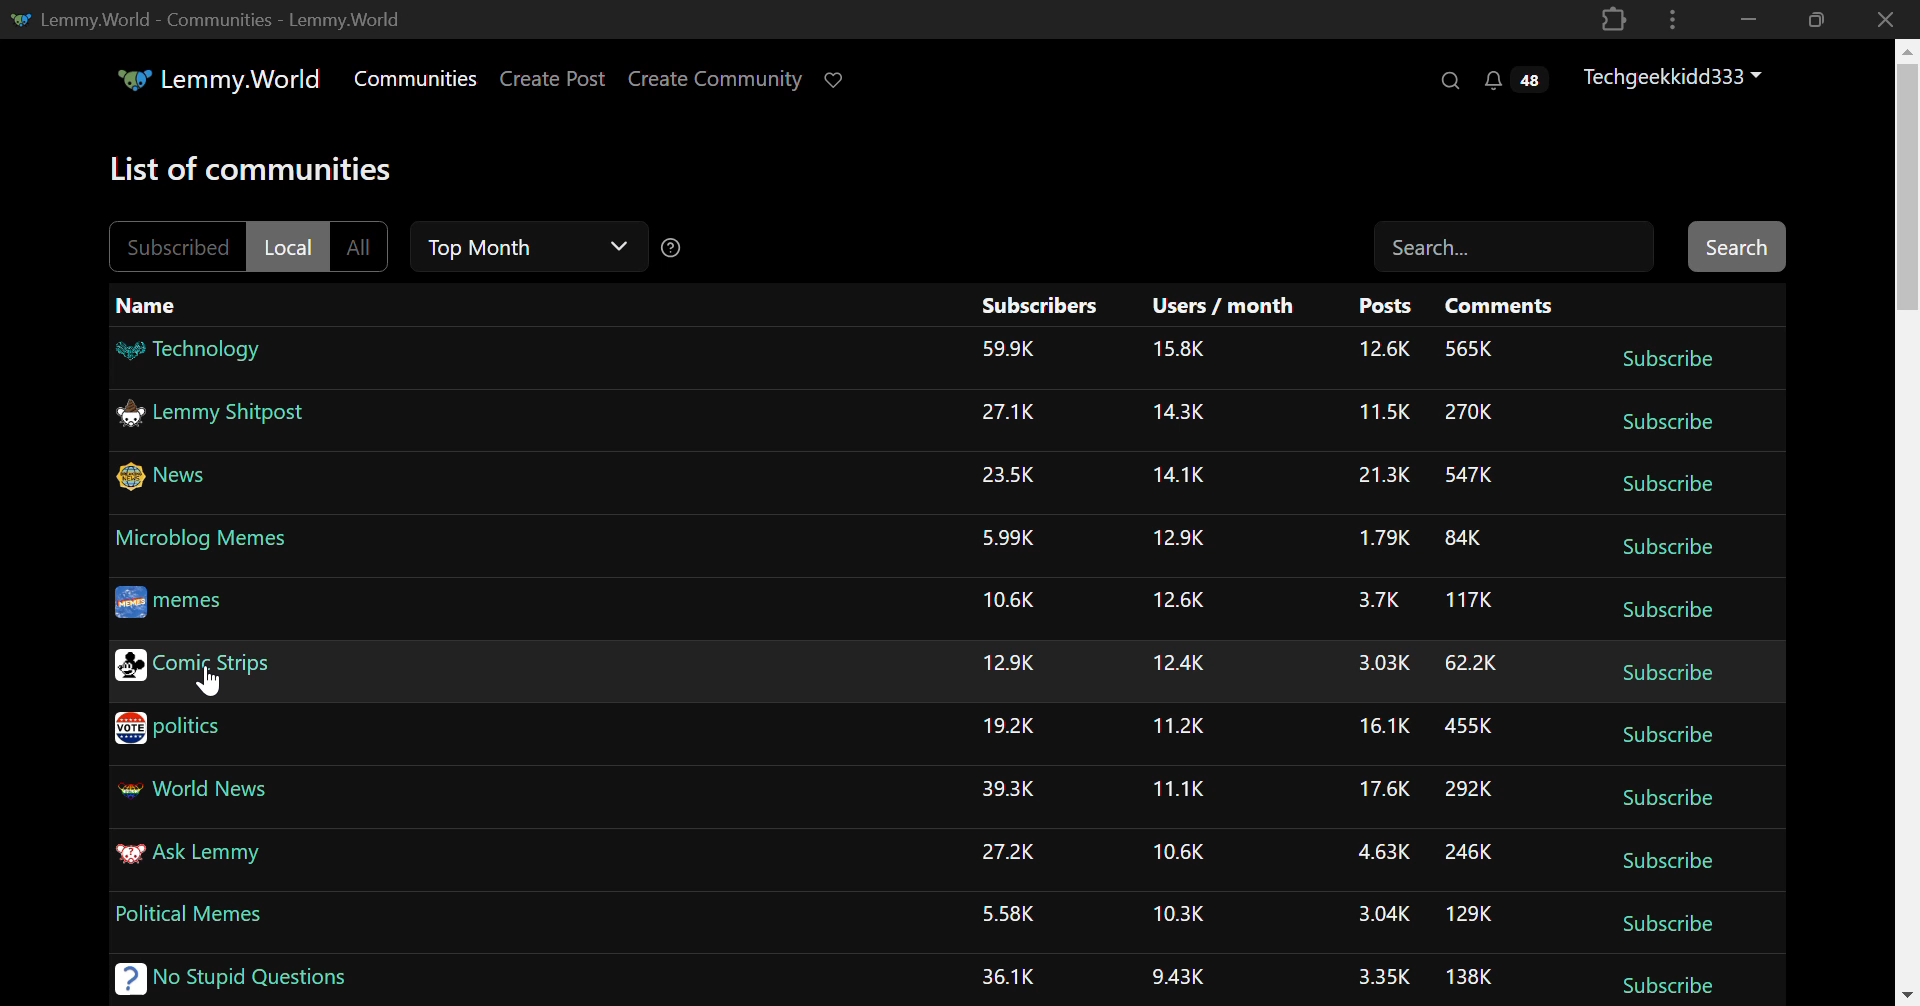 Image resolution: width=1920 pixels, height=1006 pixels. What do you see at coordinates (1468, 788) in the screenshot?
I see `292K` at bounding box center [1468, 788].